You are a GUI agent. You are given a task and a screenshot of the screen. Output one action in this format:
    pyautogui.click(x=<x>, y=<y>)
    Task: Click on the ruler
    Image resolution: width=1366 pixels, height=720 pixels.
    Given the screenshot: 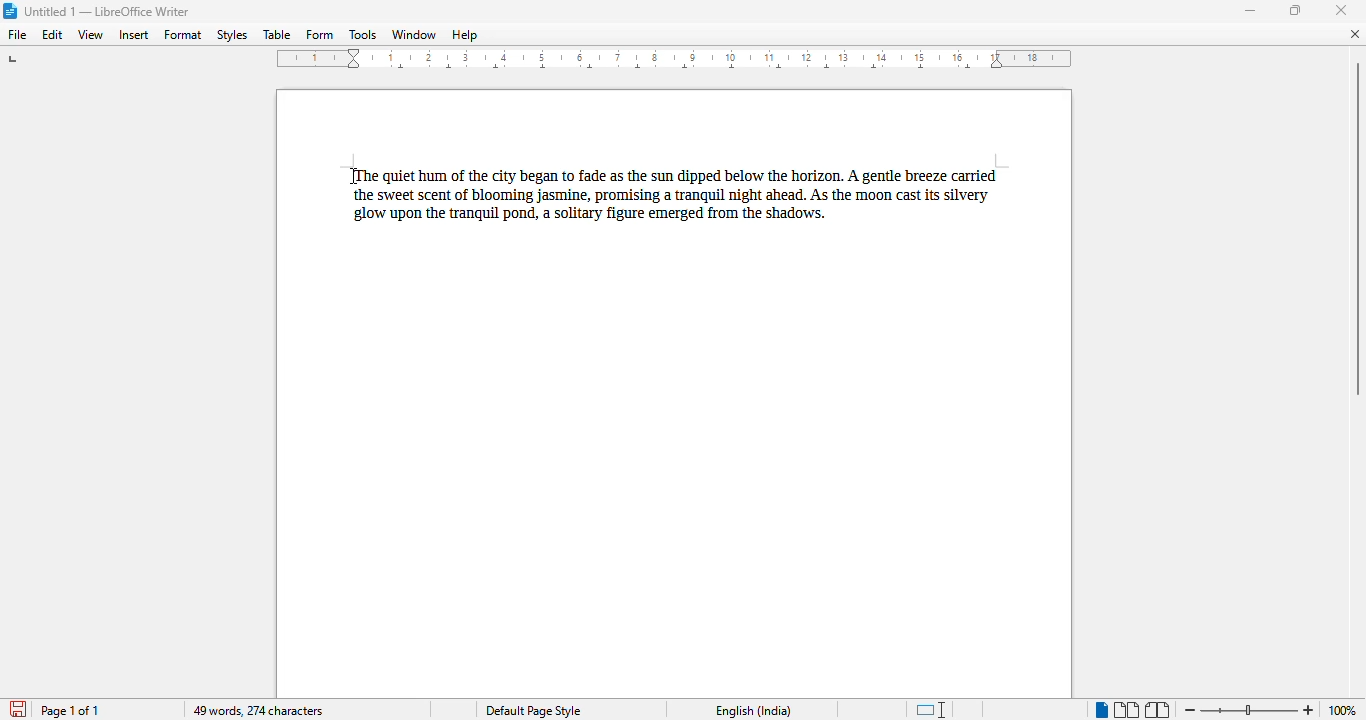 What is the action you would take?
    pyautogui.click(x=675, y=58)
    